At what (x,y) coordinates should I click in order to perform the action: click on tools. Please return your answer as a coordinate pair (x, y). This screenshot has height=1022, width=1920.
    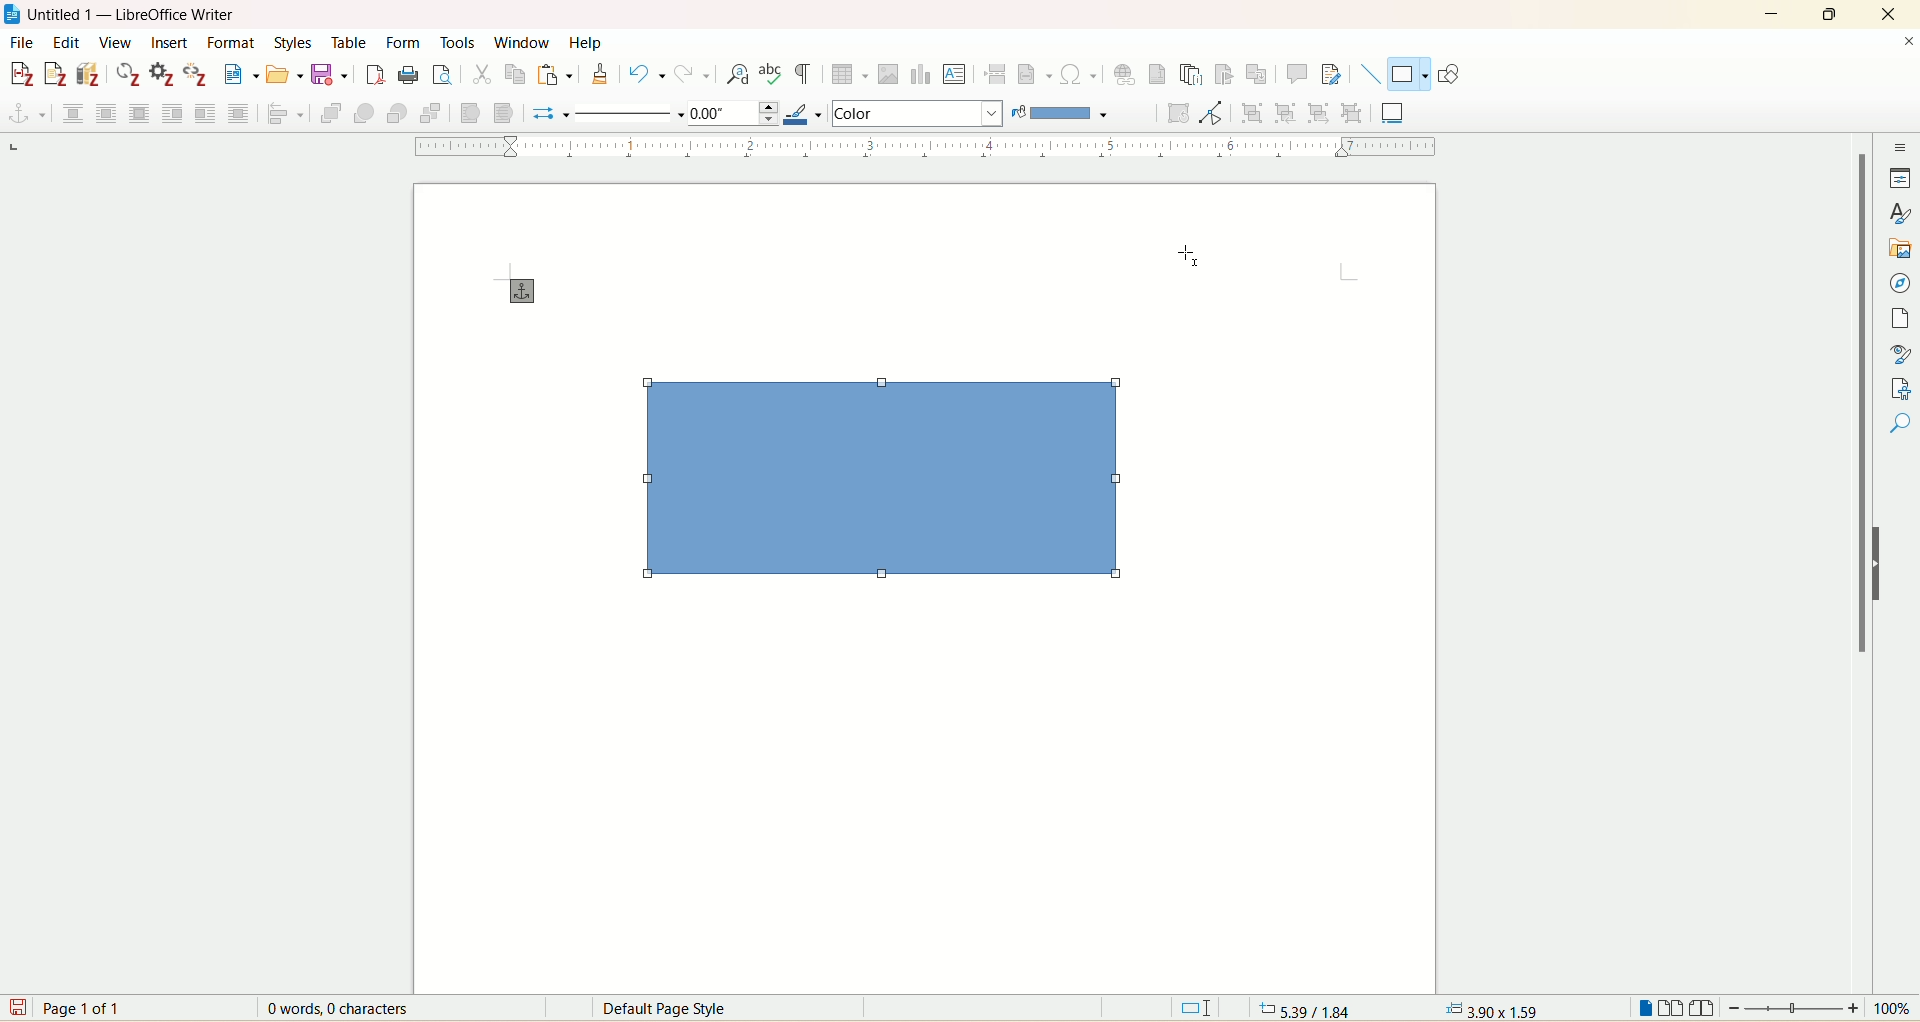
    Looking at the image, I should click on (460, 41).